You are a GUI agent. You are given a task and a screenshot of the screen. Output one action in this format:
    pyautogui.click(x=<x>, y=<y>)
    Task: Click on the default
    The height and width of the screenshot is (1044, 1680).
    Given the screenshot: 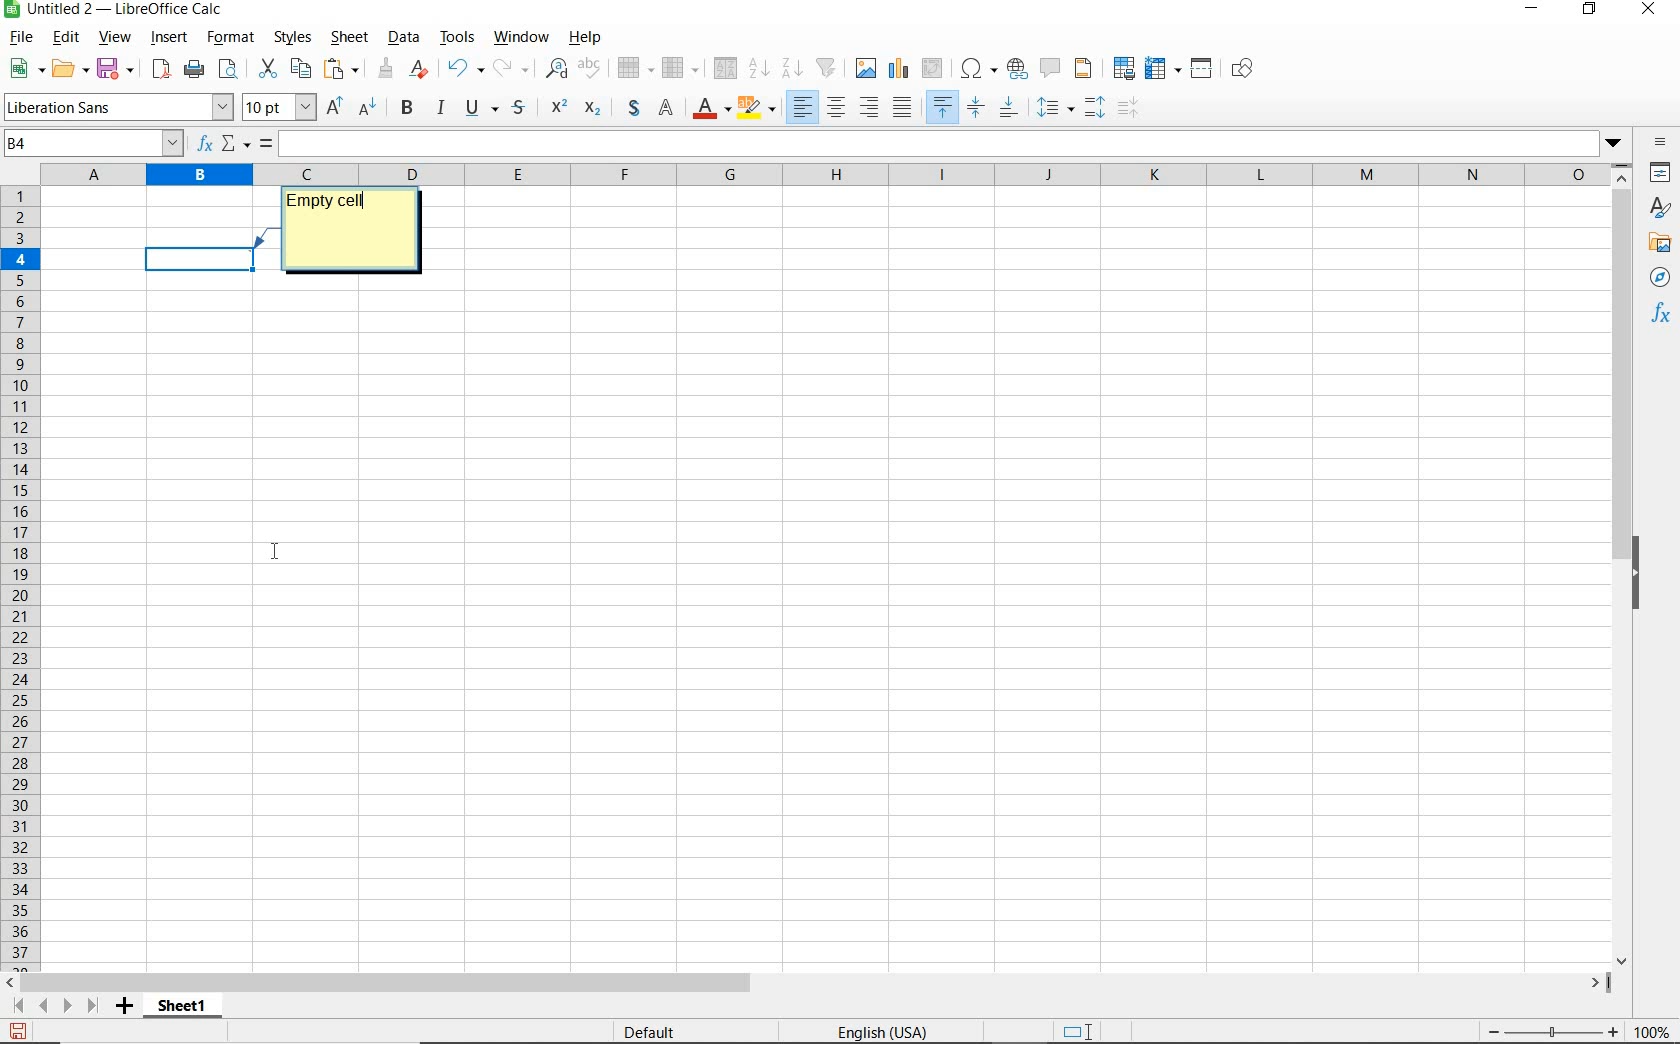 What is the action you would take?
    pyautogui.click(x=660, y=1032)
    